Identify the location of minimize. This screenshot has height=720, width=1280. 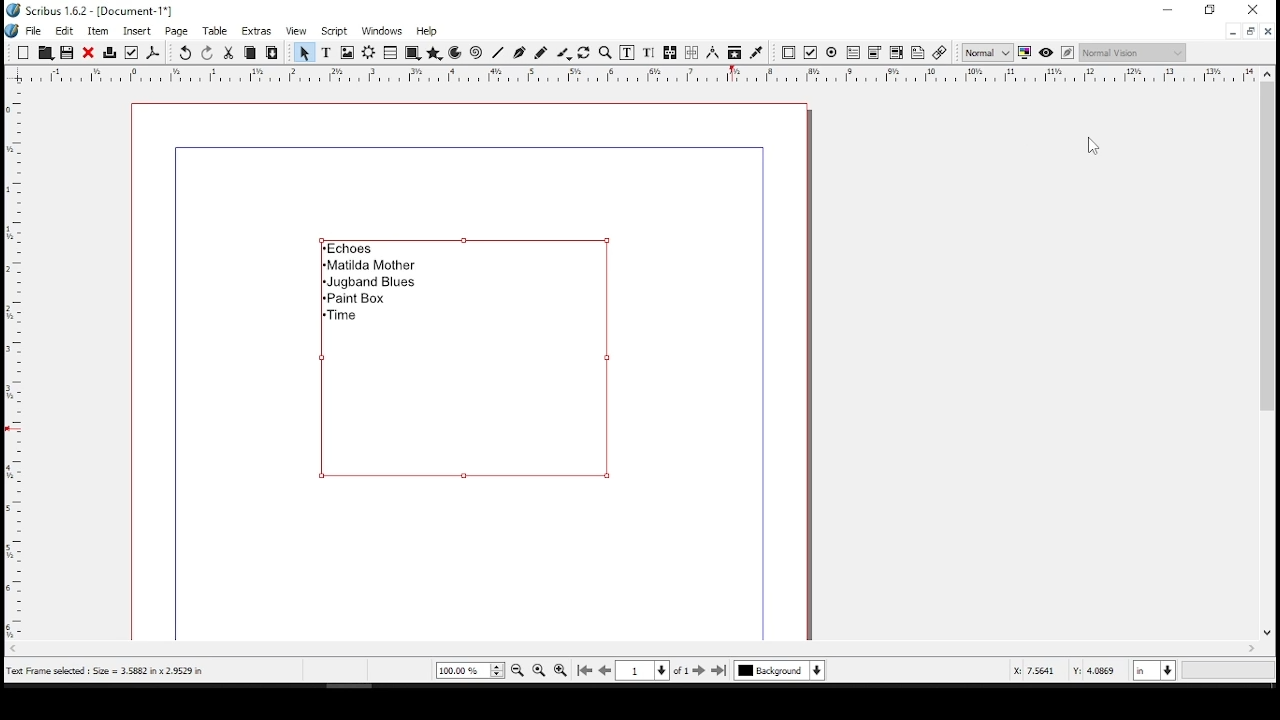
(1232, 32).